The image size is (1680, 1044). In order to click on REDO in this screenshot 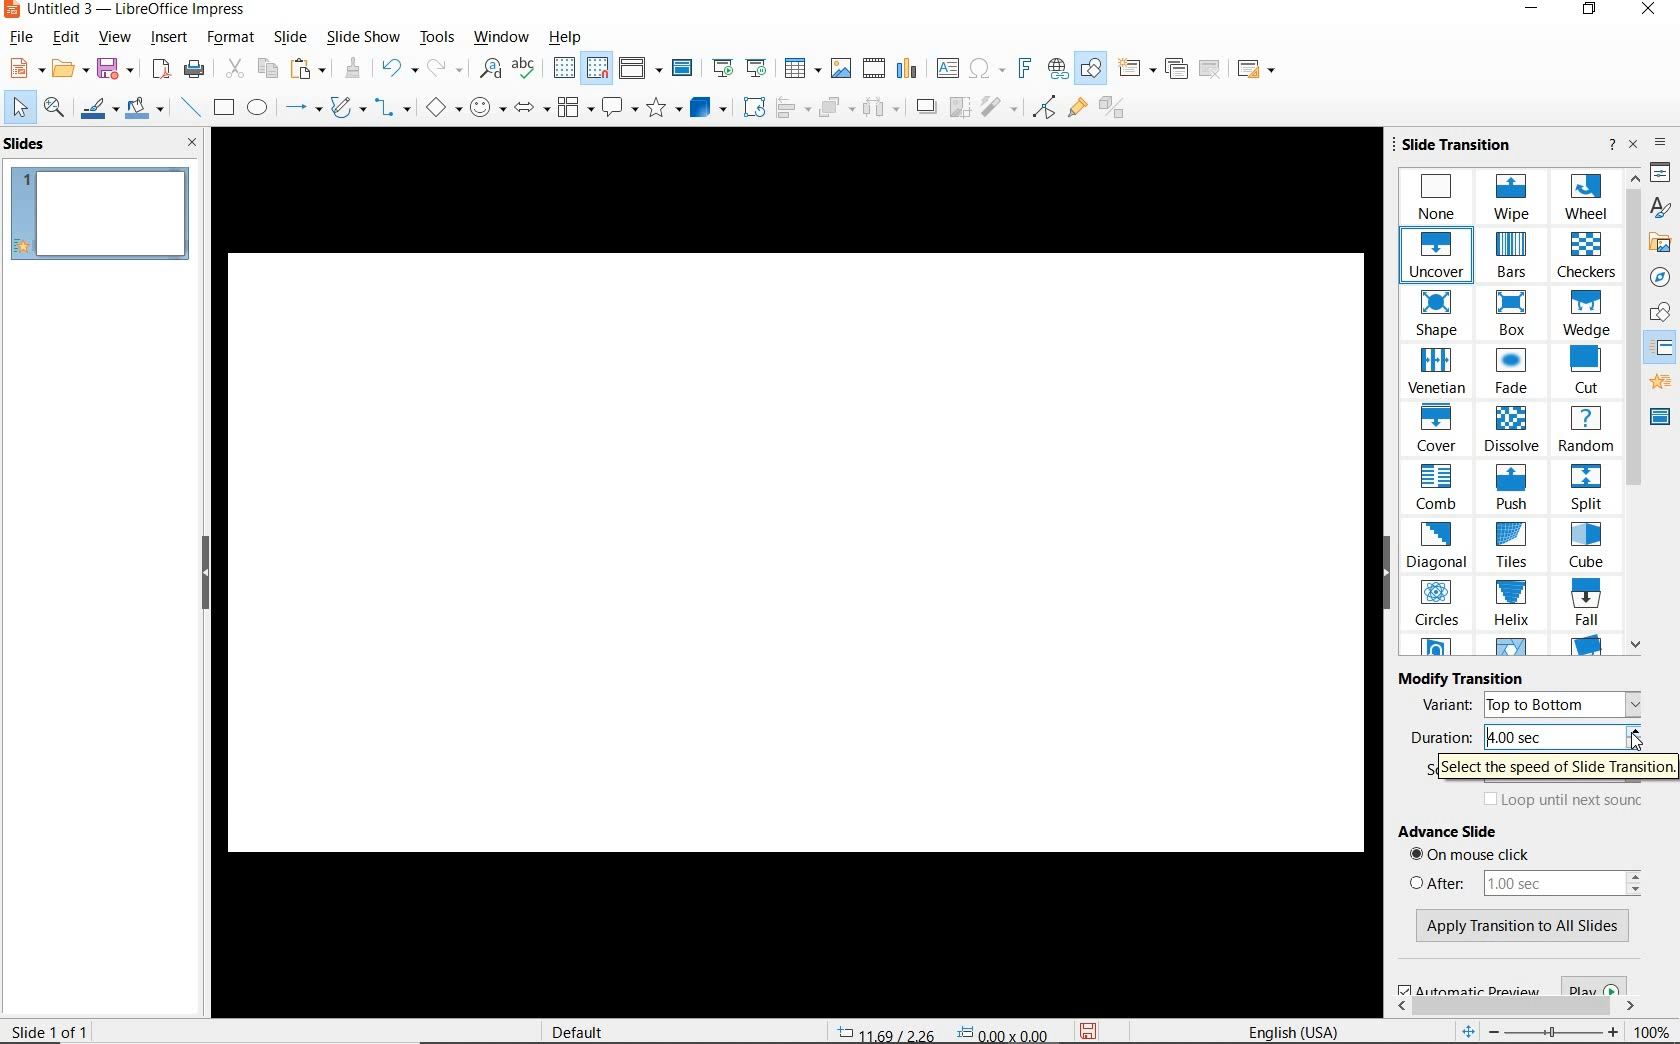, I will do `click(446, 68)`.